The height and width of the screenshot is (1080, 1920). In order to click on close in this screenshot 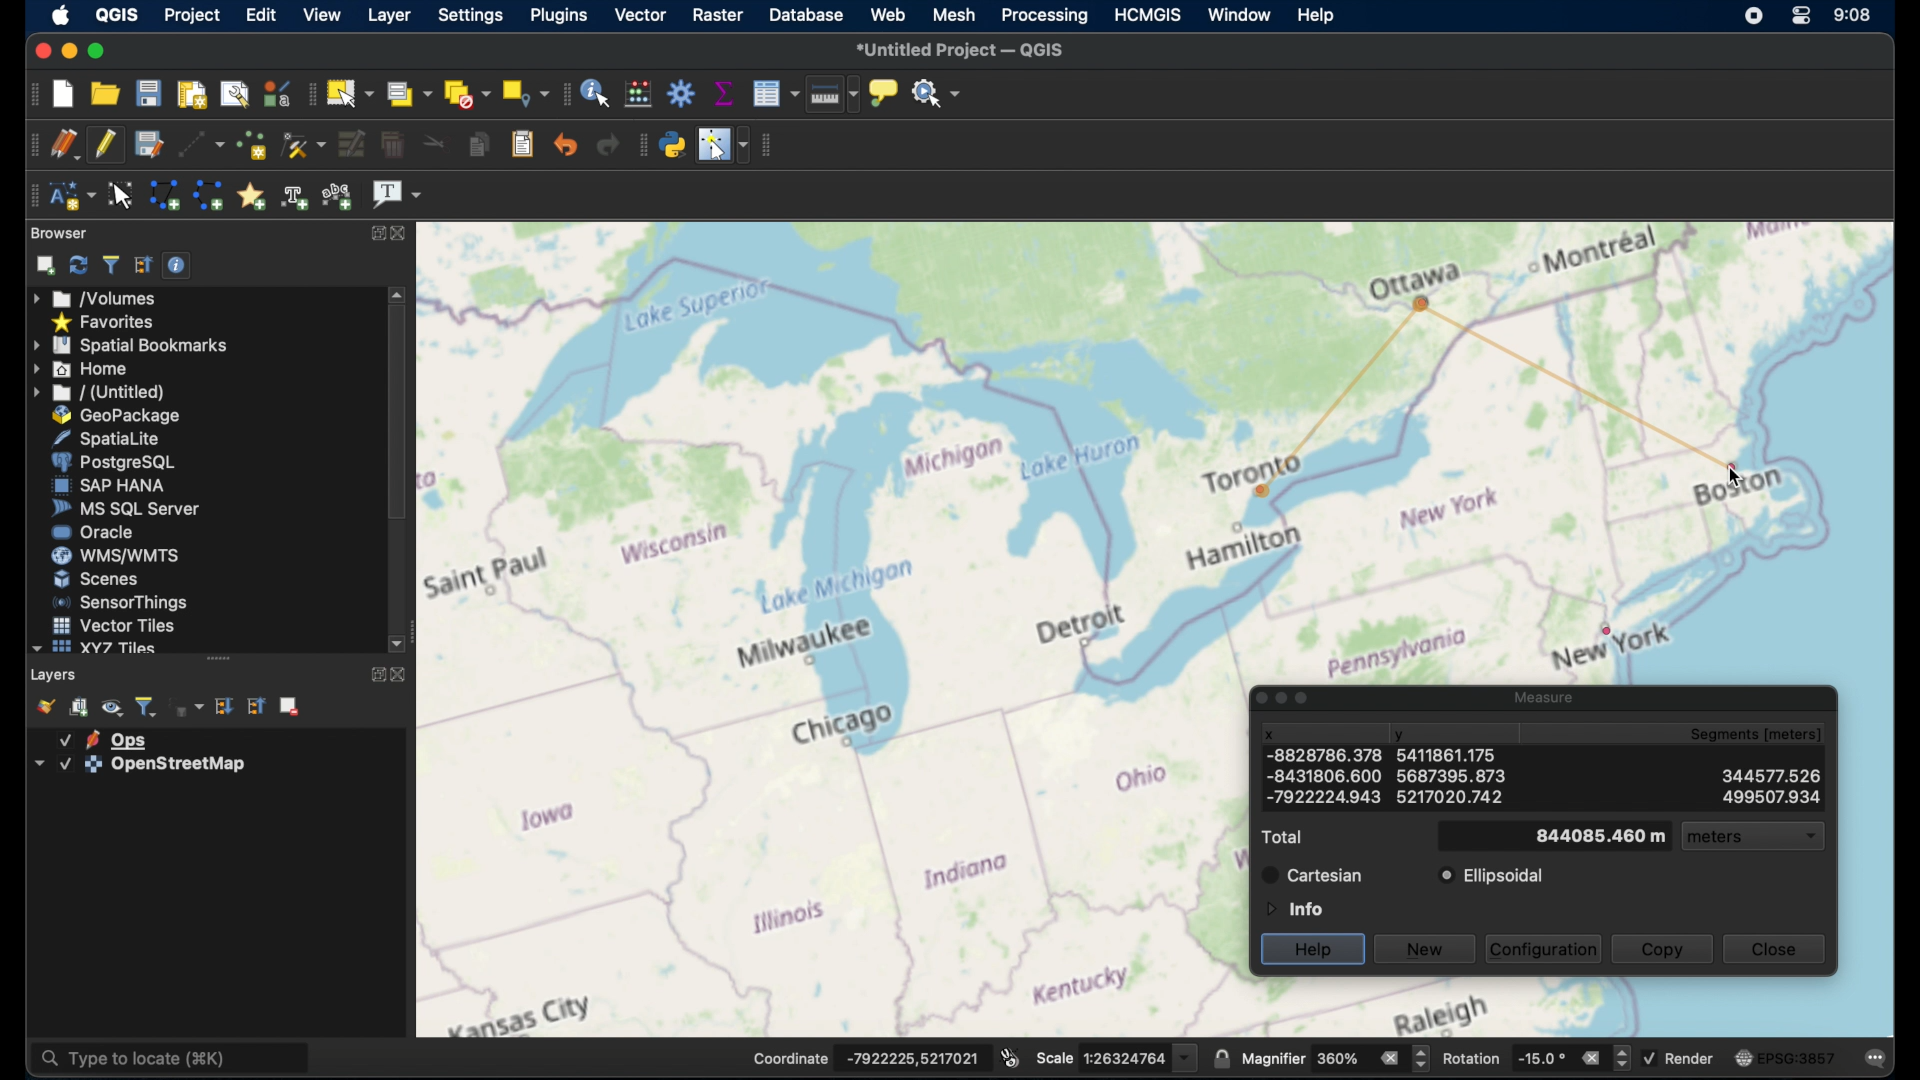, I will do `click(400, 677)`.